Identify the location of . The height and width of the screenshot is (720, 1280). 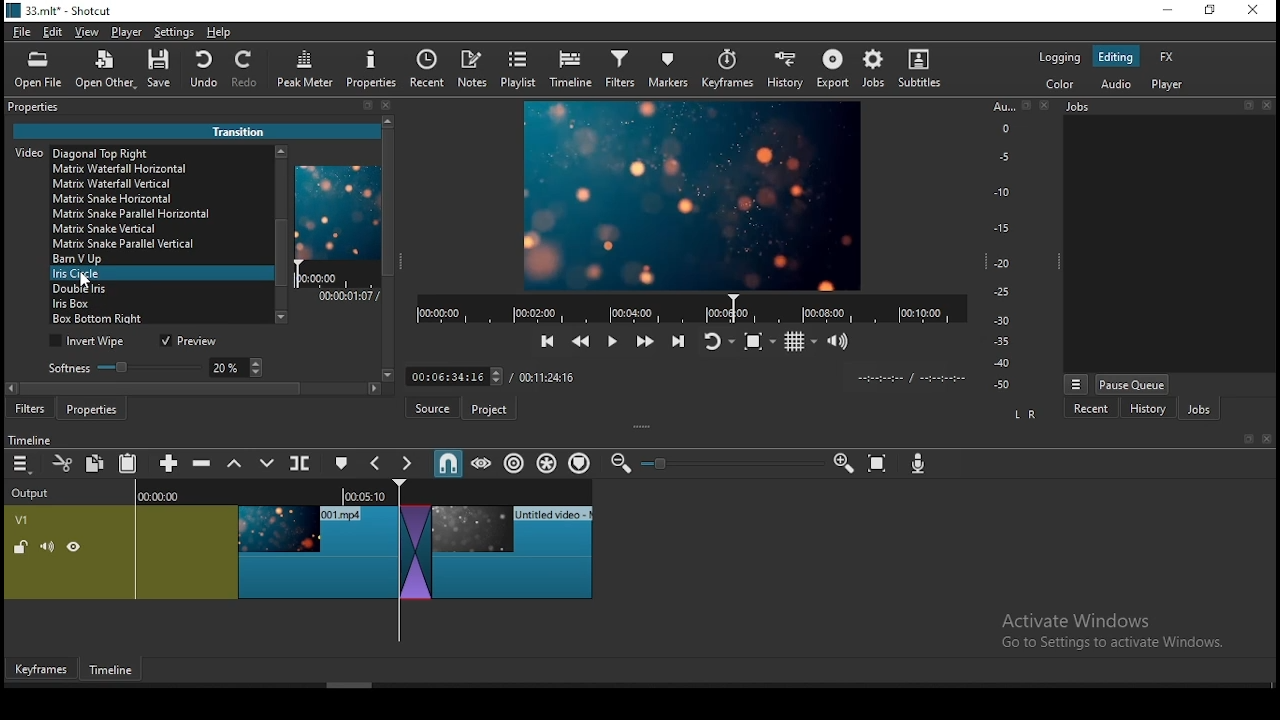
(680, 375).